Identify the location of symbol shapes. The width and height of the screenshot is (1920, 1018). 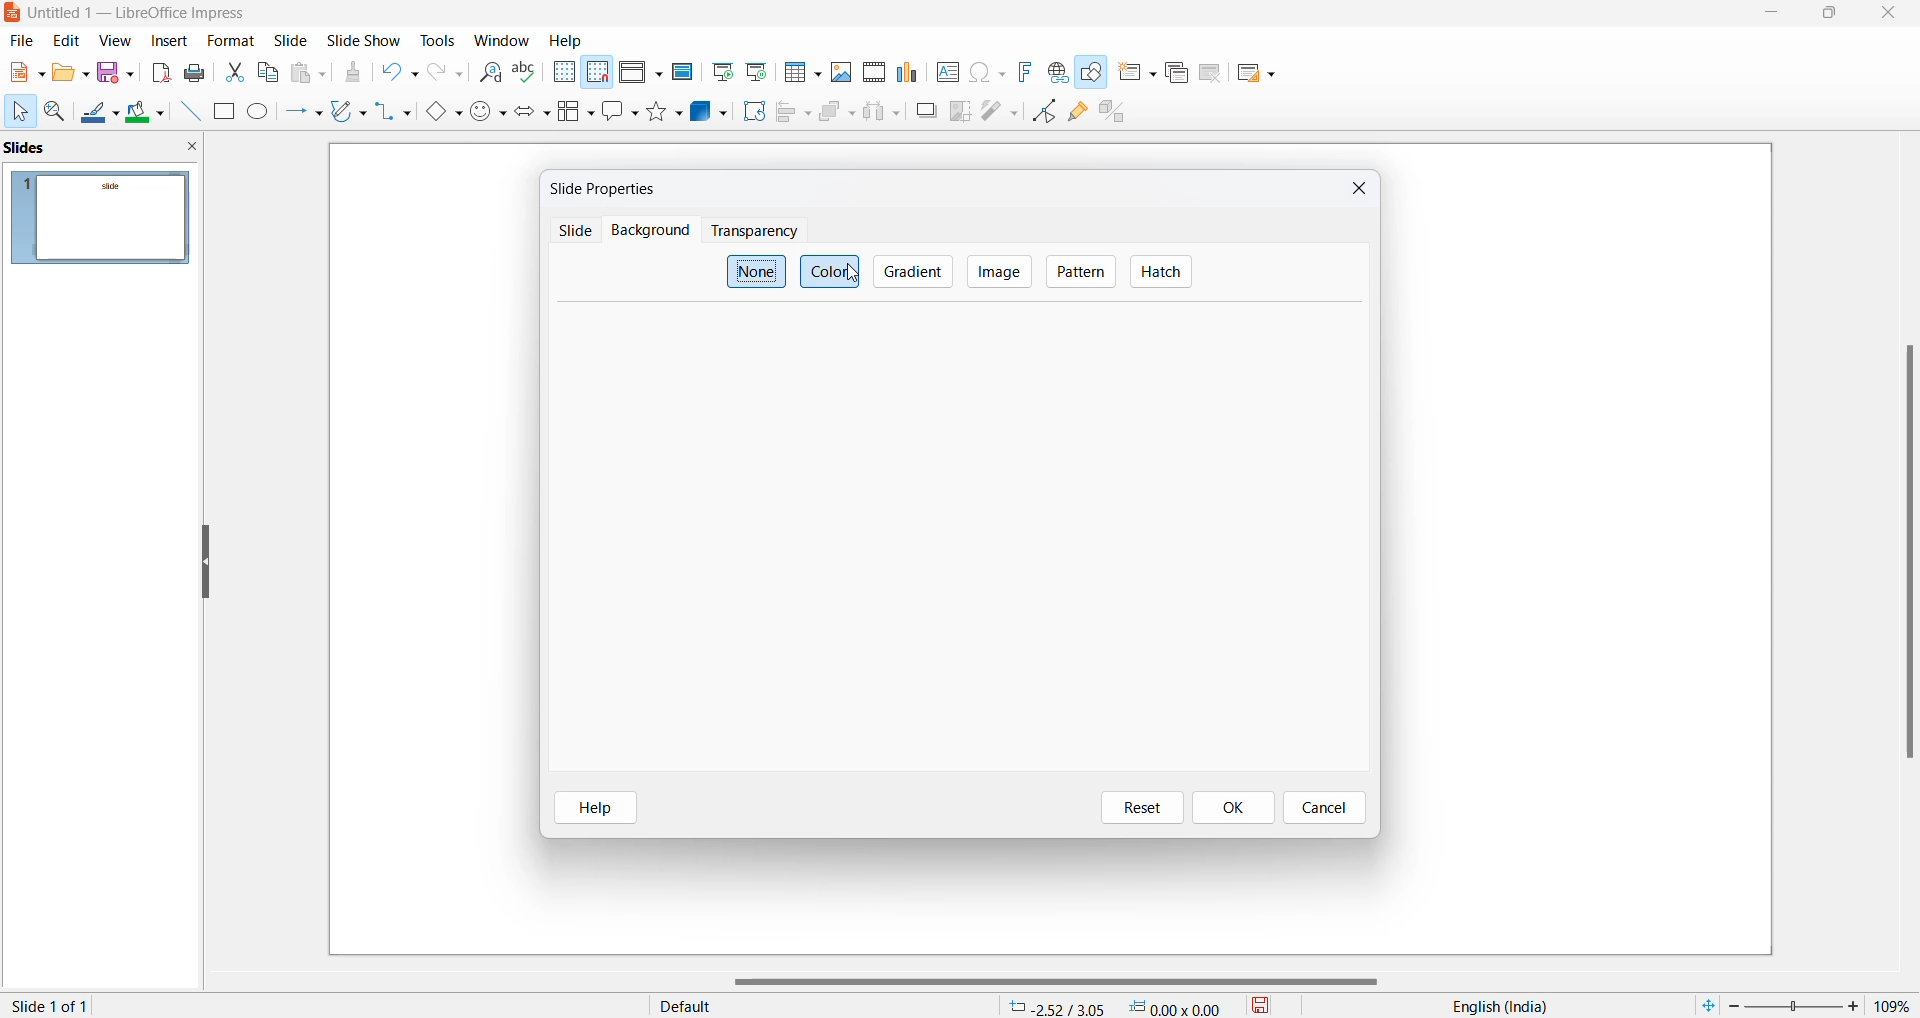
(489, 113).